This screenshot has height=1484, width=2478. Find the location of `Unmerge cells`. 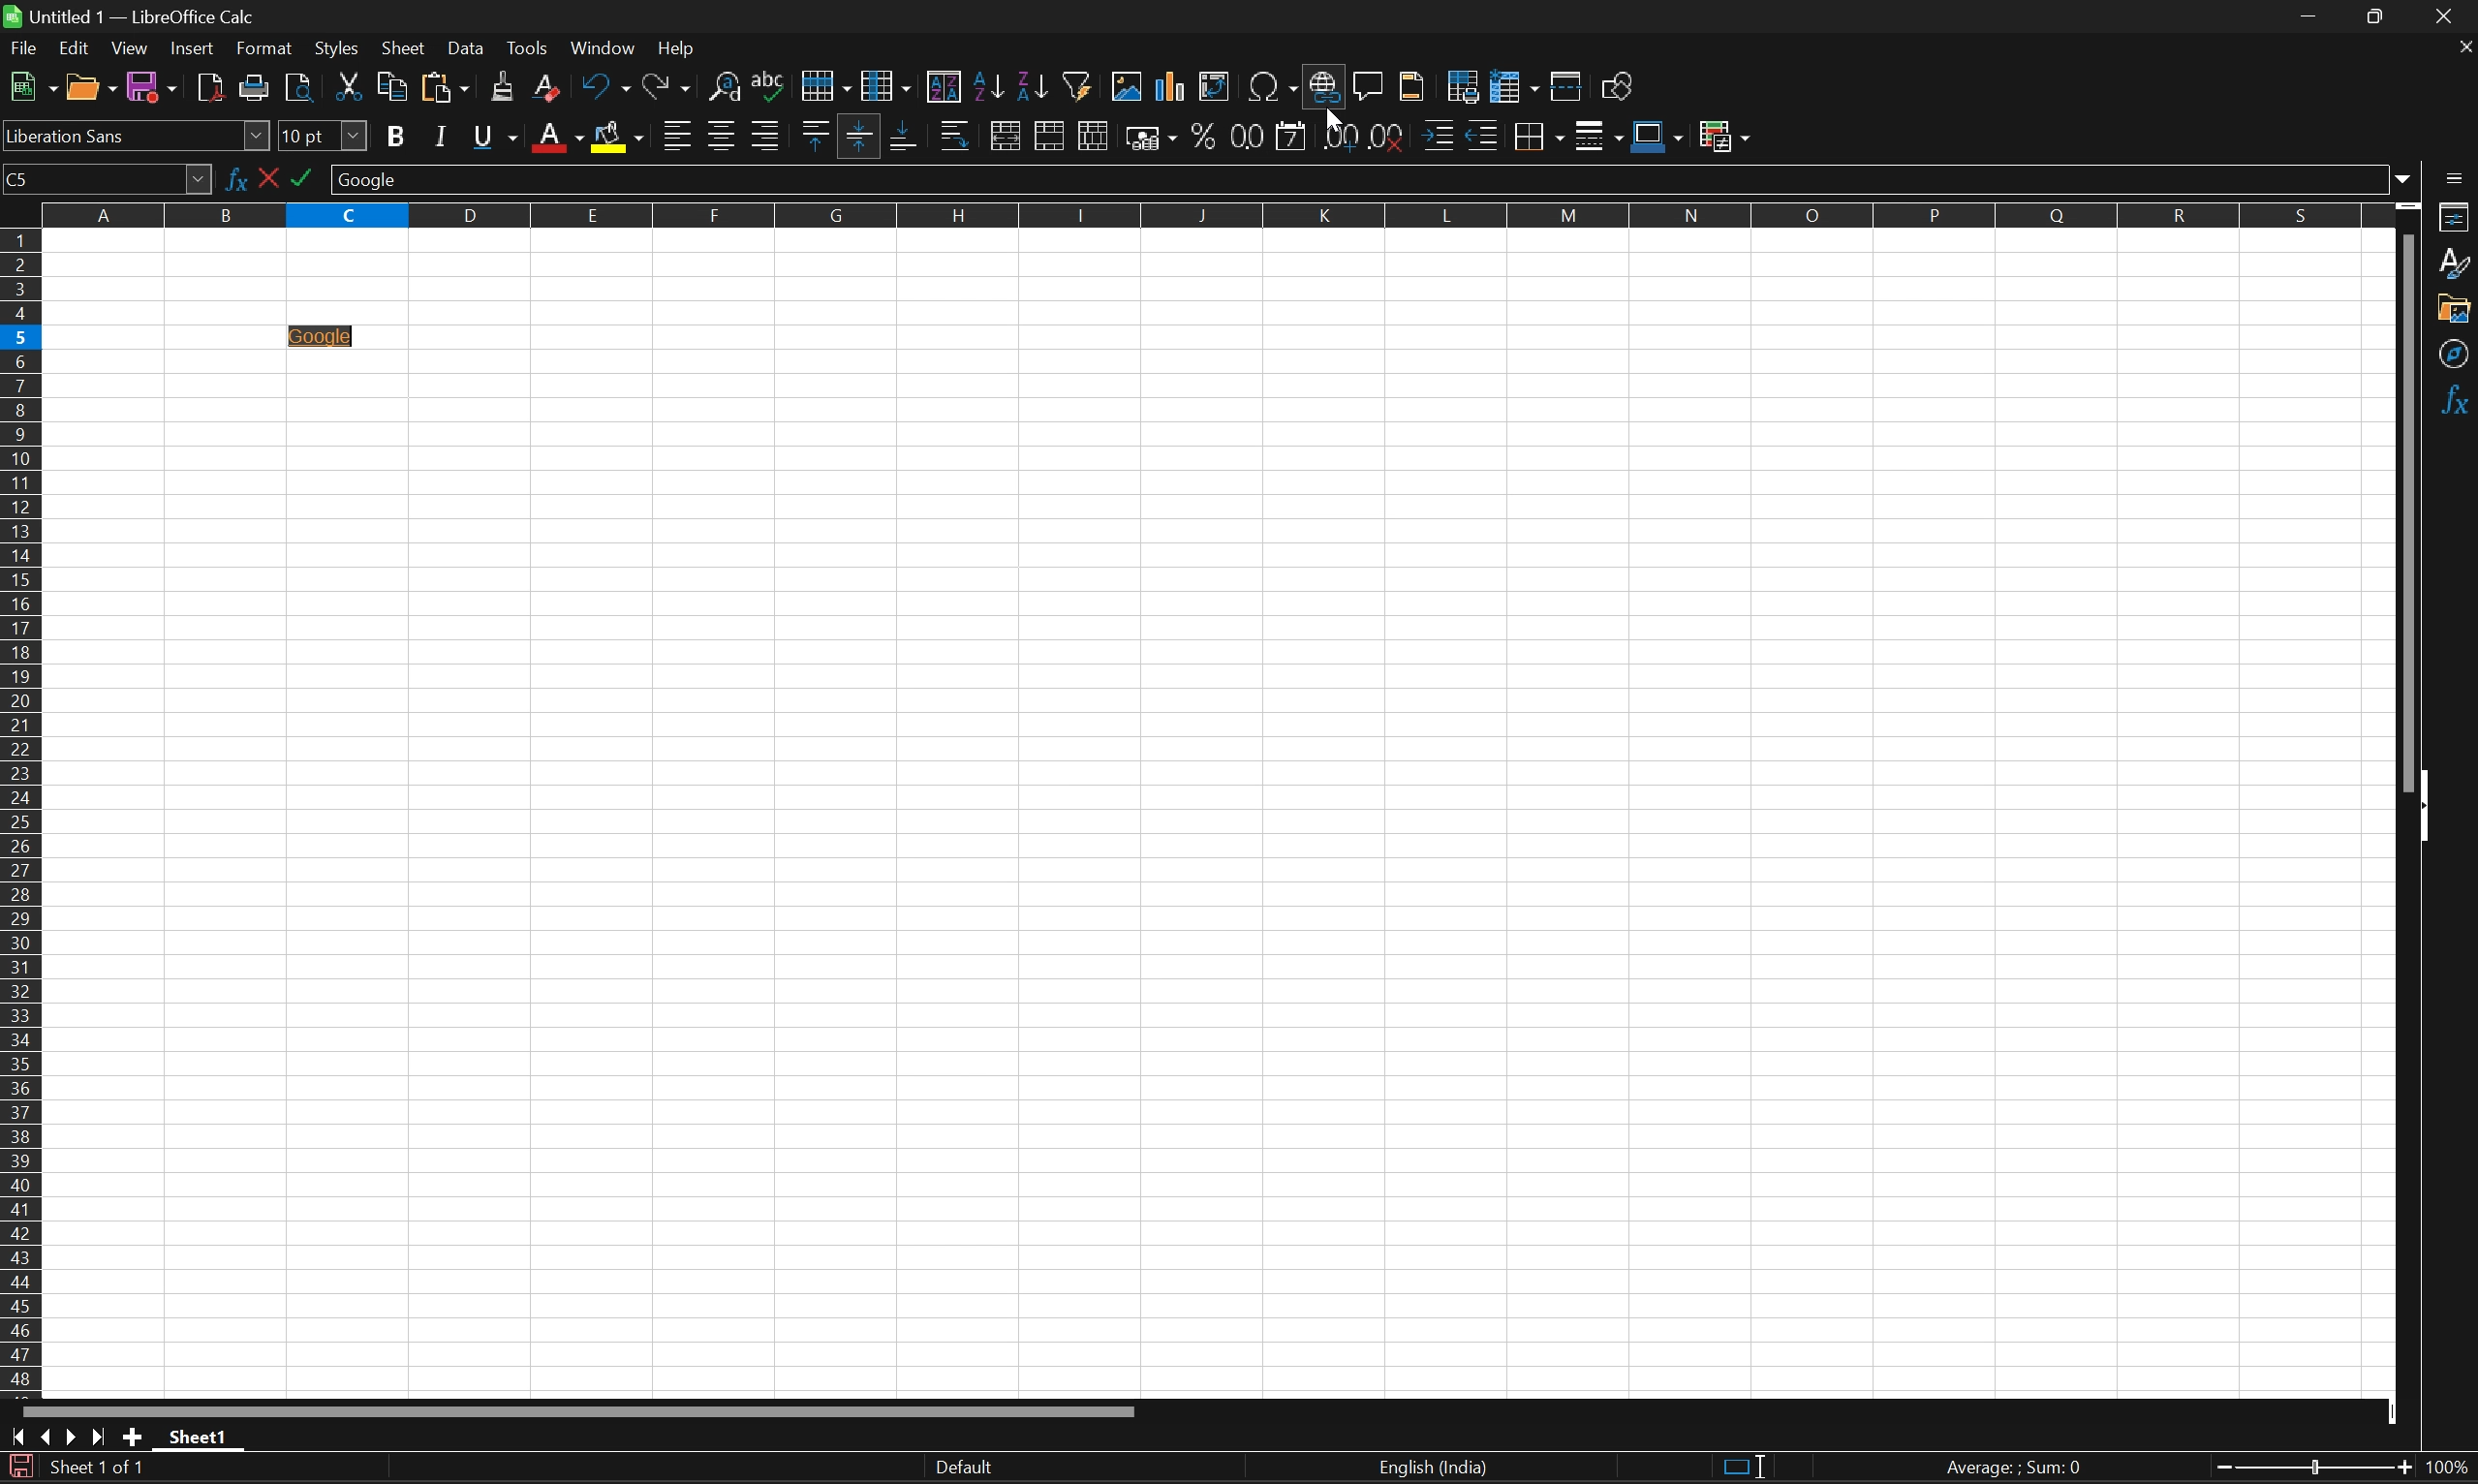

Unmerge cells is located at coordinates (1093, 138).